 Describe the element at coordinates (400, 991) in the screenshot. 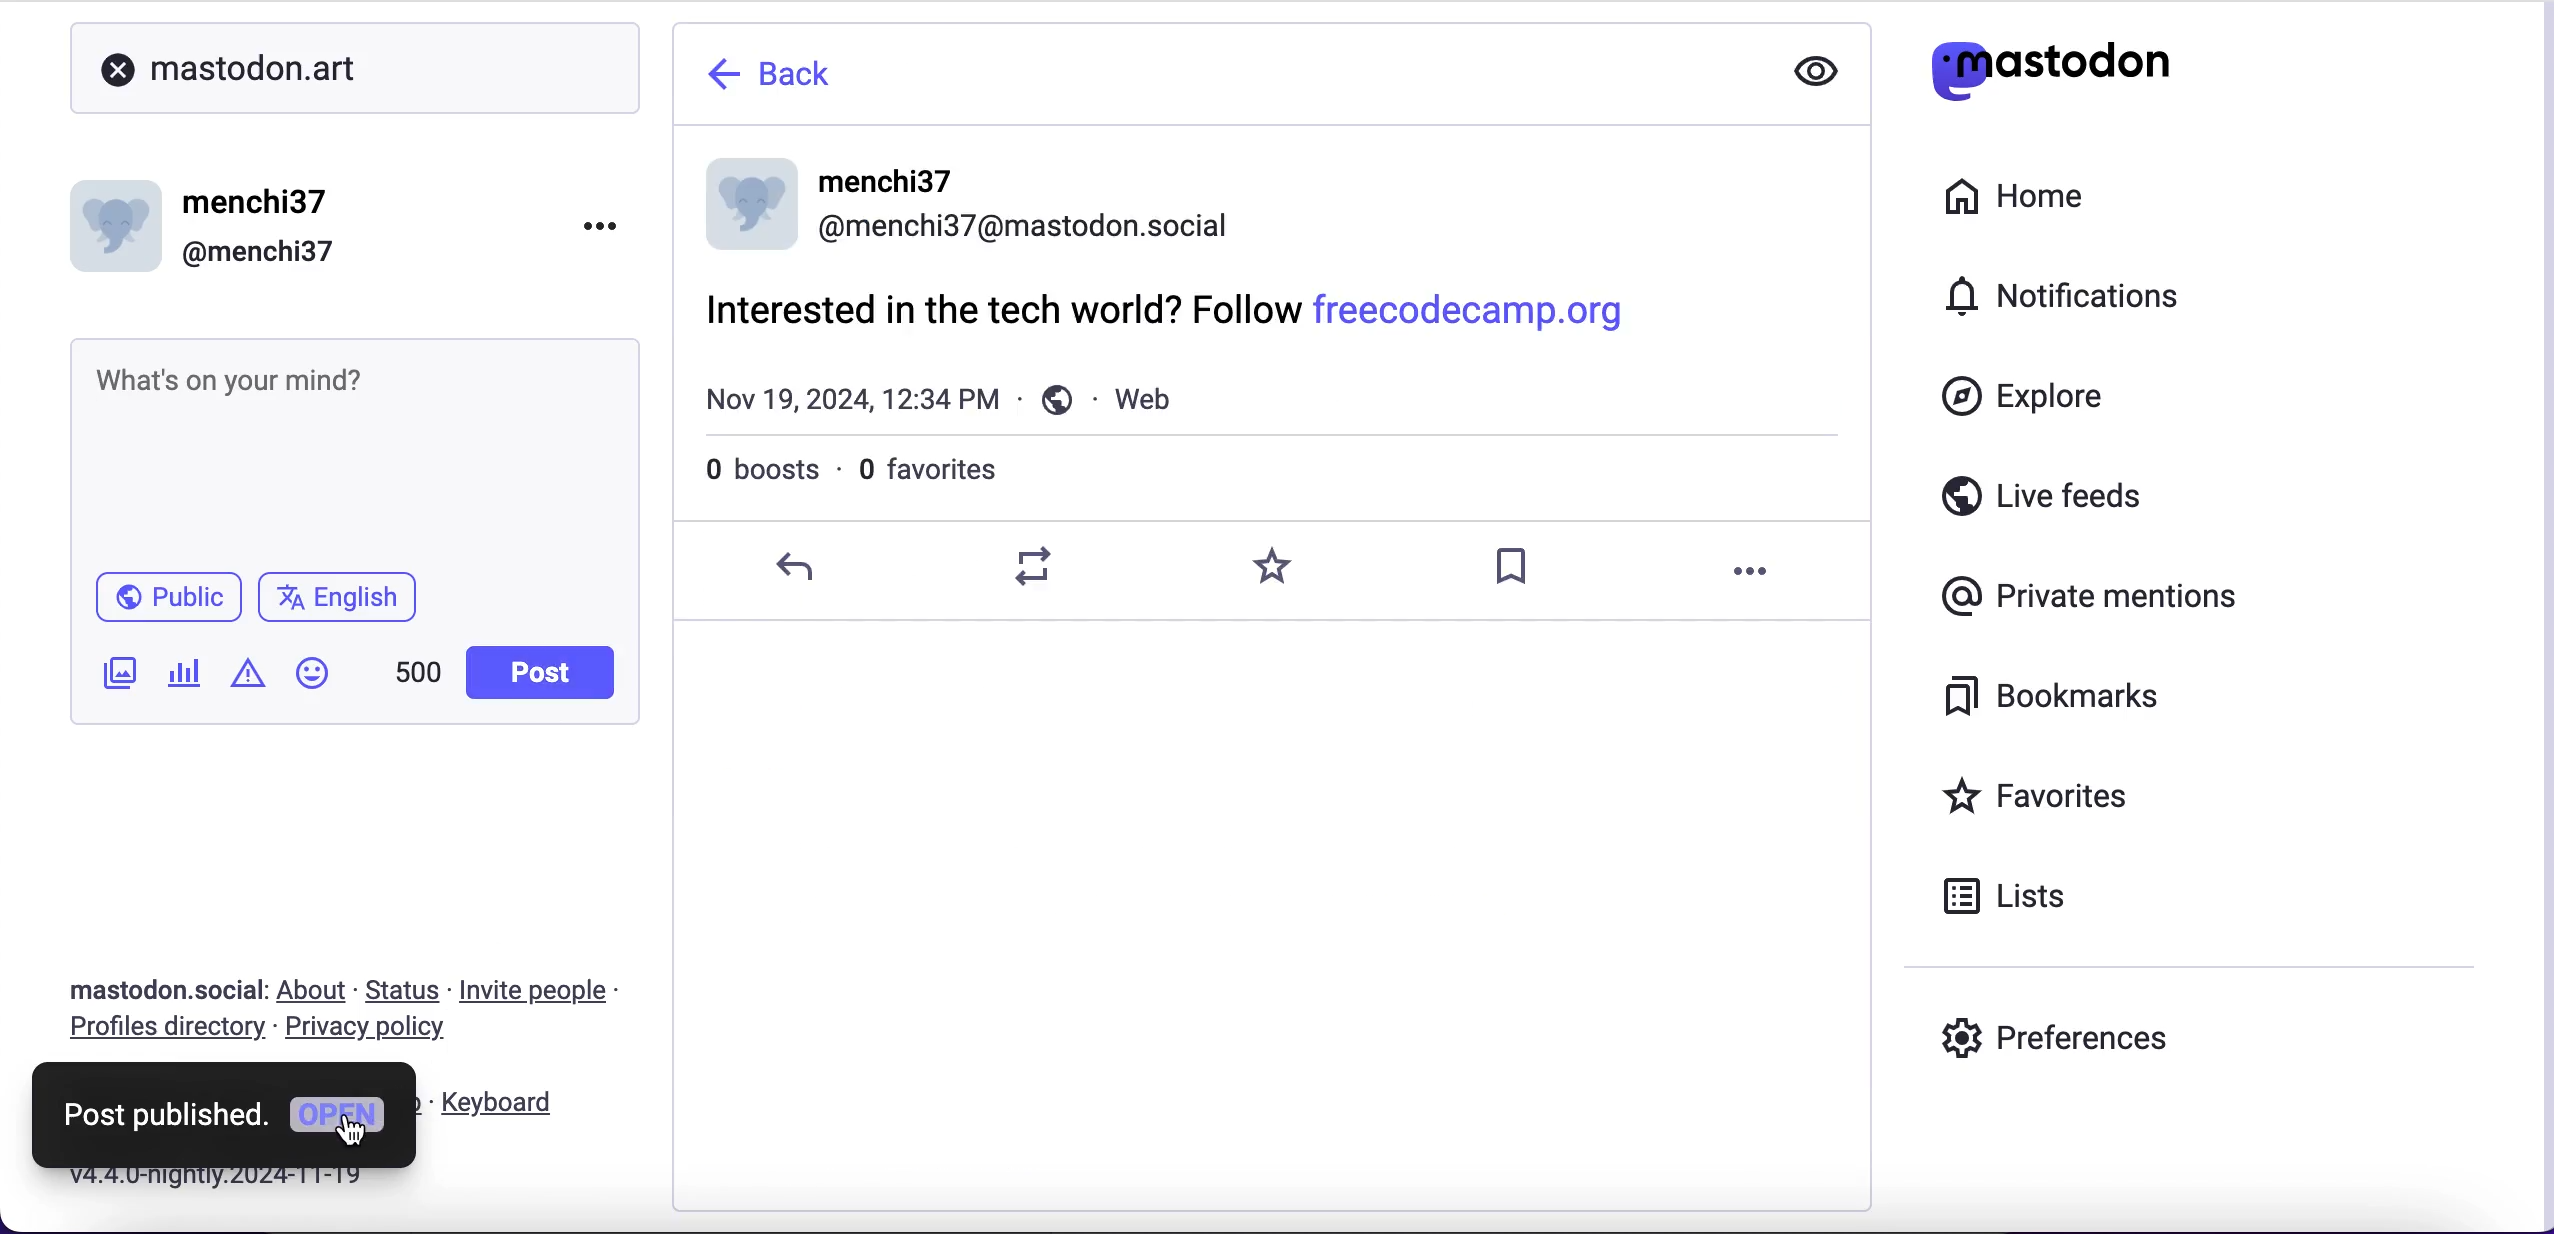

I see `status` at that location.